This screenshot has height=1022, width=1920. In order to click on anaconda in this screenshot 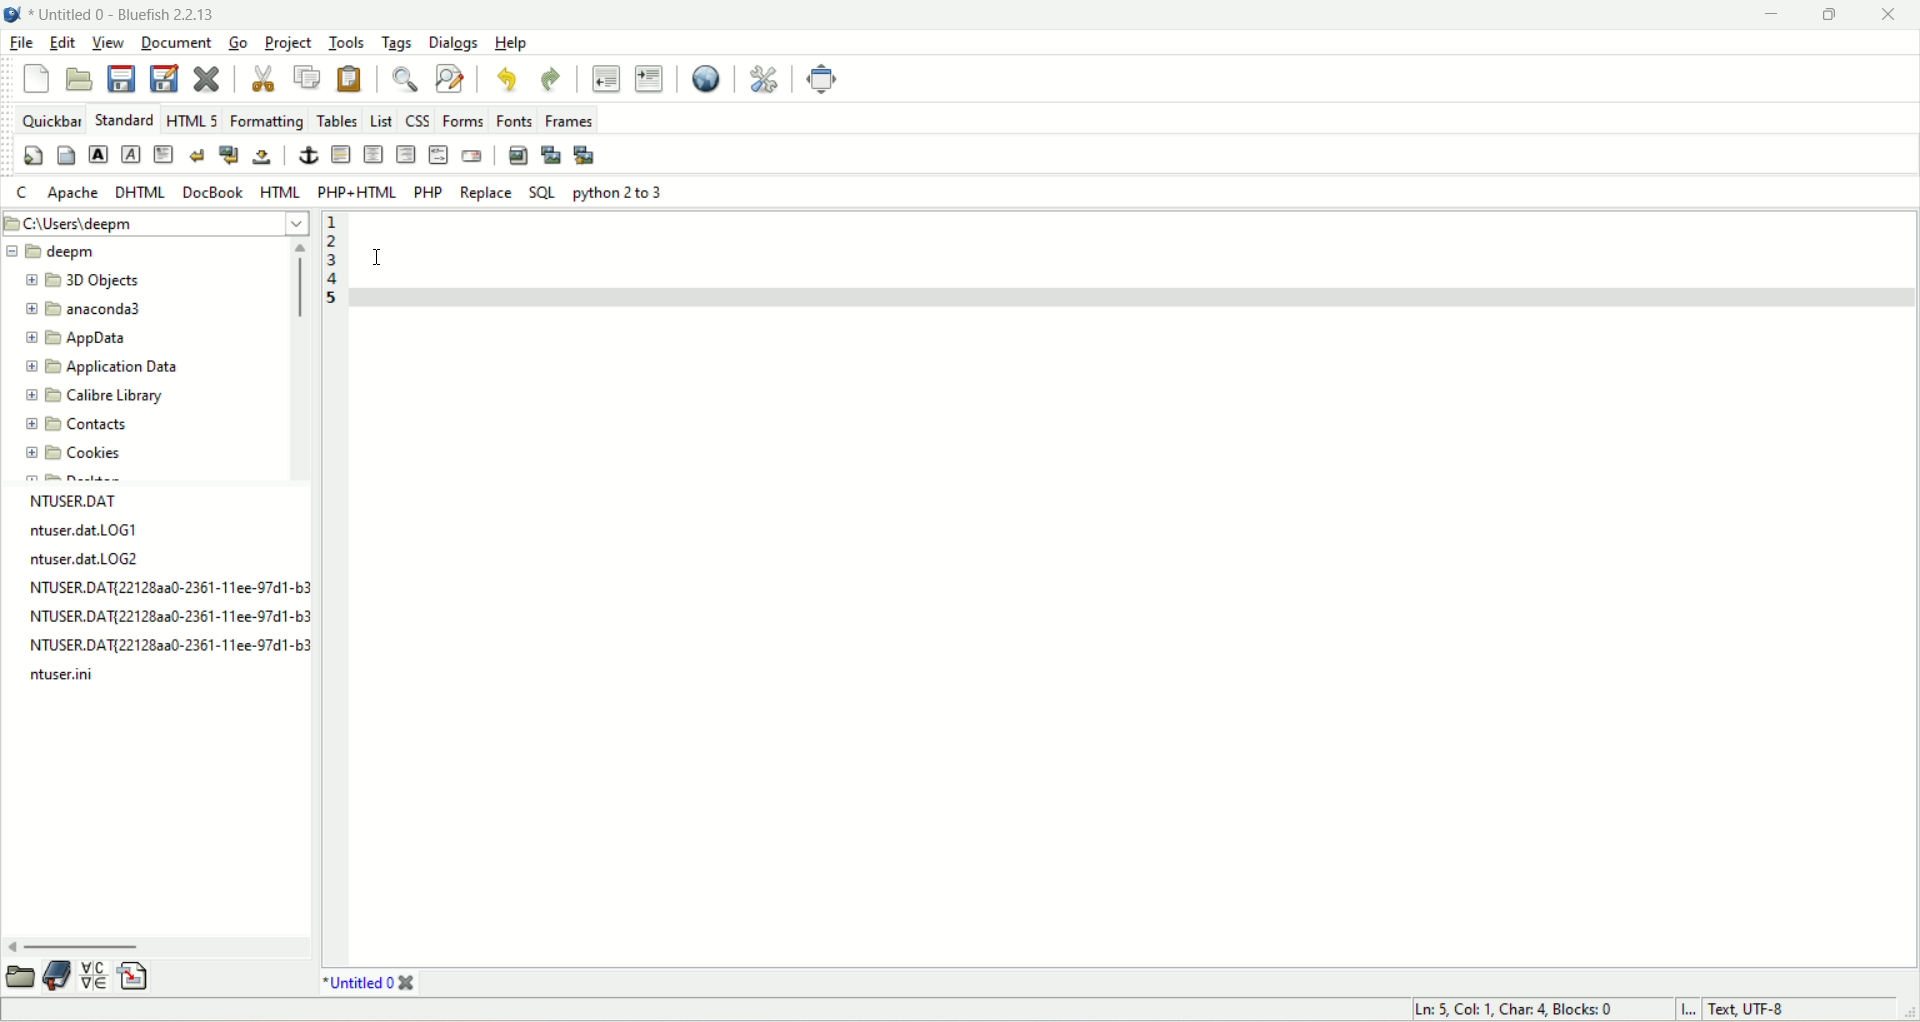, I will do `click(87, 309)`.